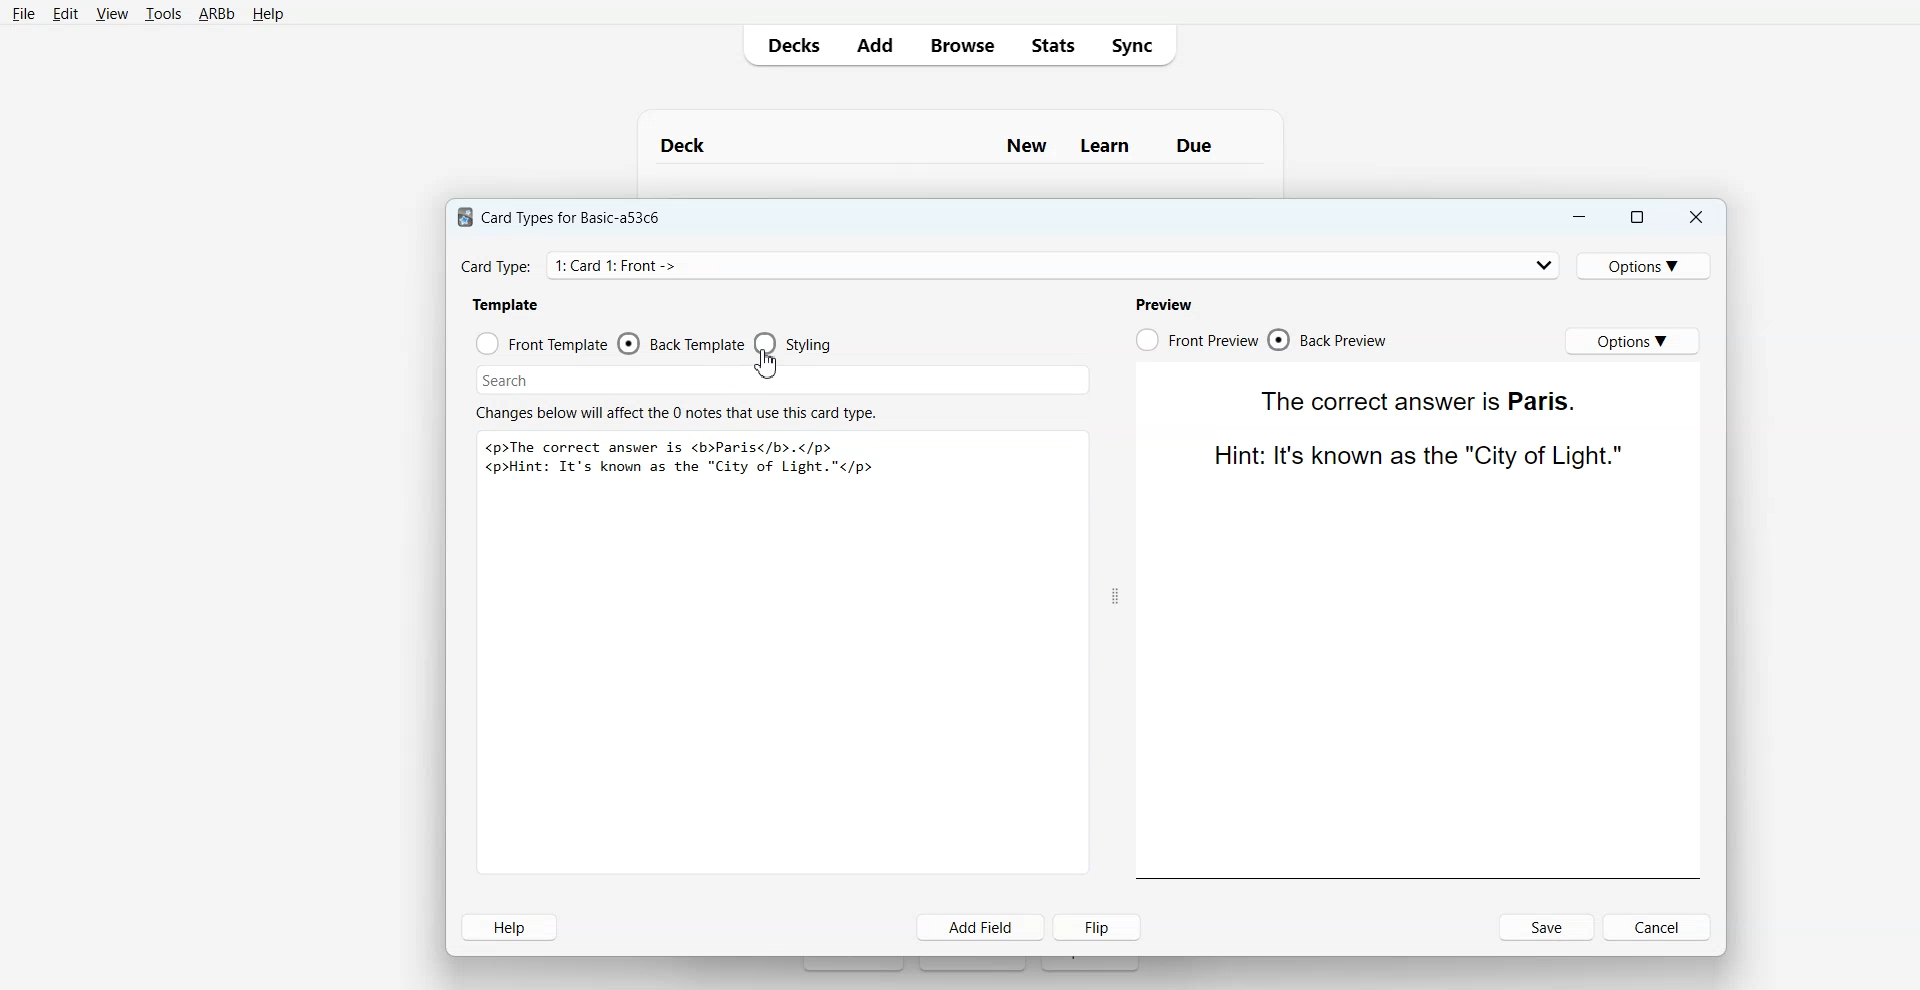 Image resolution: width=1920 pixels, height=990 pixels. I want to click on Cancel, so click(1660, 926).